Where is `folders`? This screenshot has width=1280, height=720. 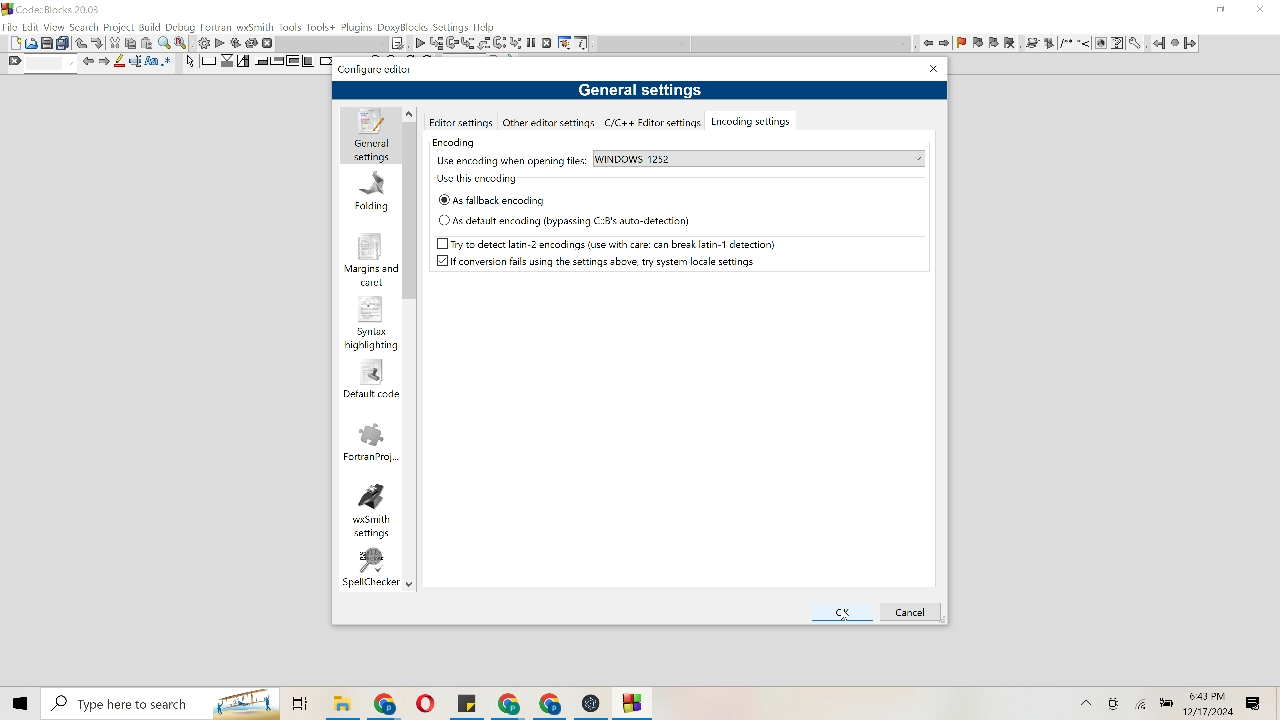
folders is located at coordinates (299, 704).